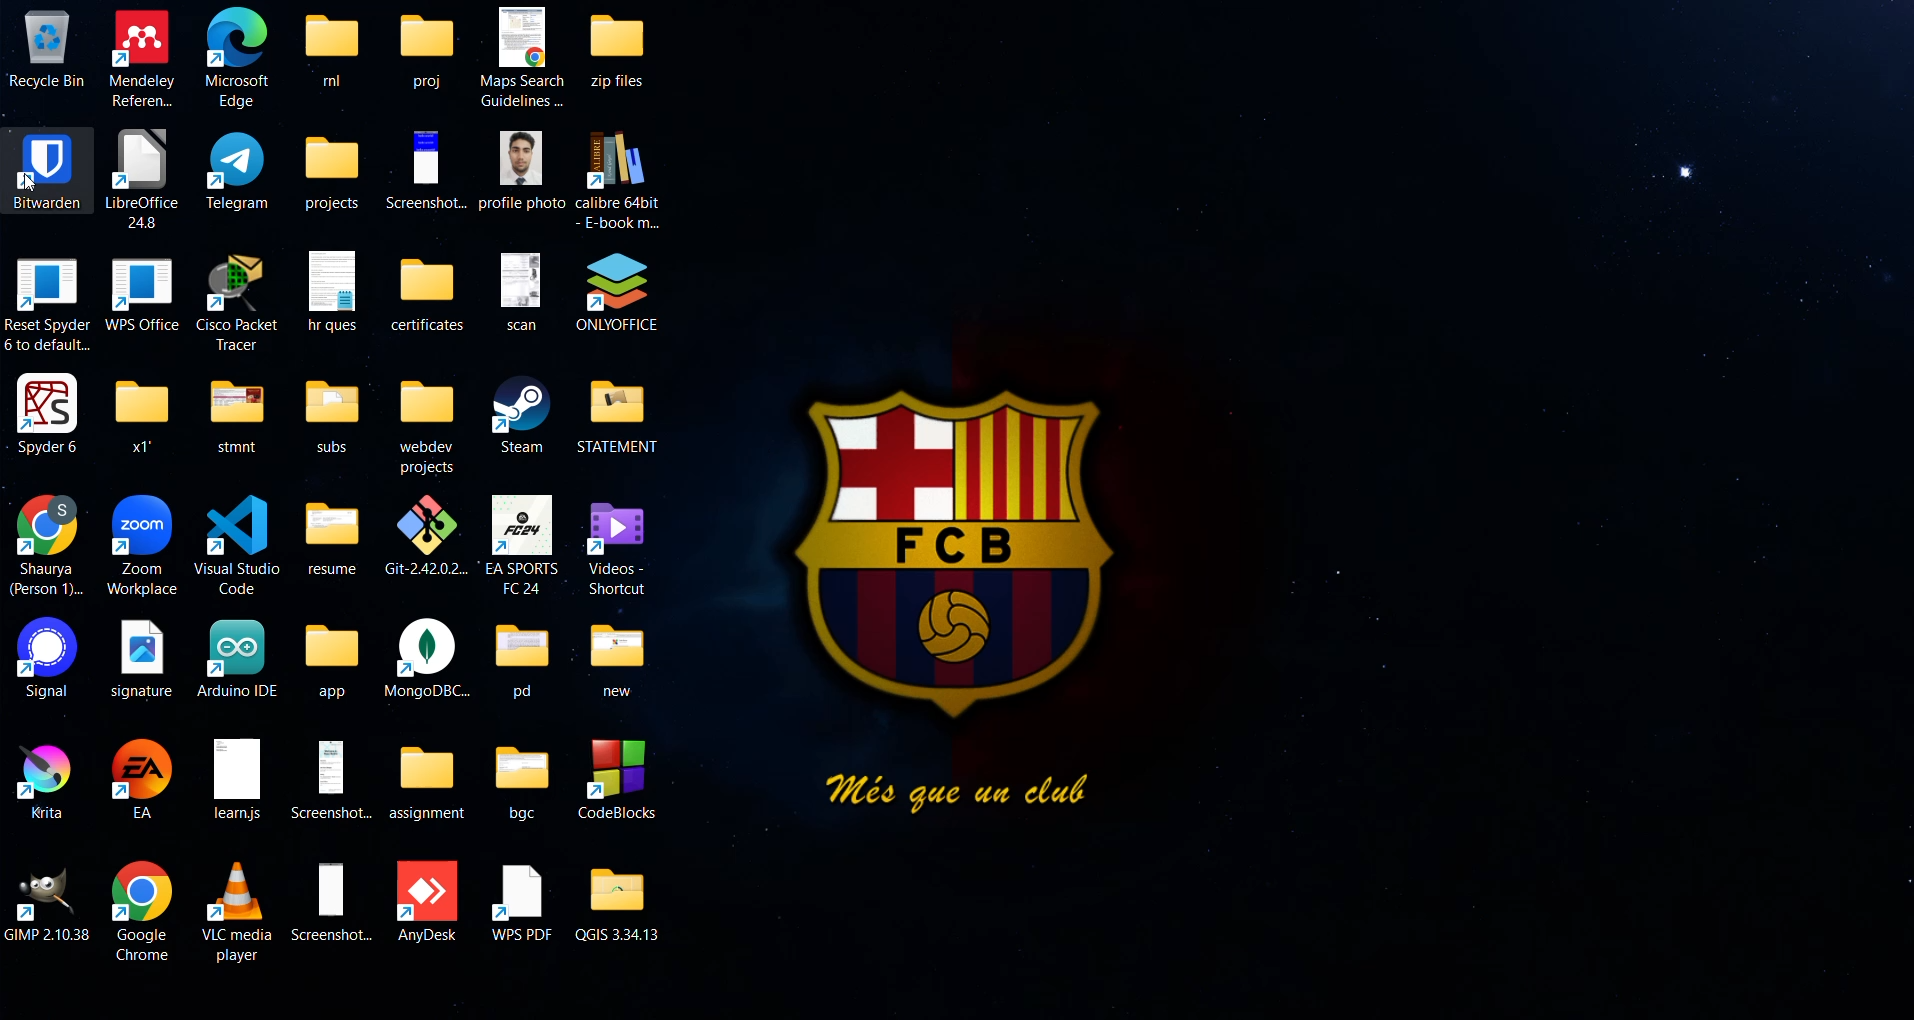 This screenshot has height=1020, width=1914. Describe the element at coordinates (143, 57) in the screenshot. I see `Mendeley Referen...` at that location.